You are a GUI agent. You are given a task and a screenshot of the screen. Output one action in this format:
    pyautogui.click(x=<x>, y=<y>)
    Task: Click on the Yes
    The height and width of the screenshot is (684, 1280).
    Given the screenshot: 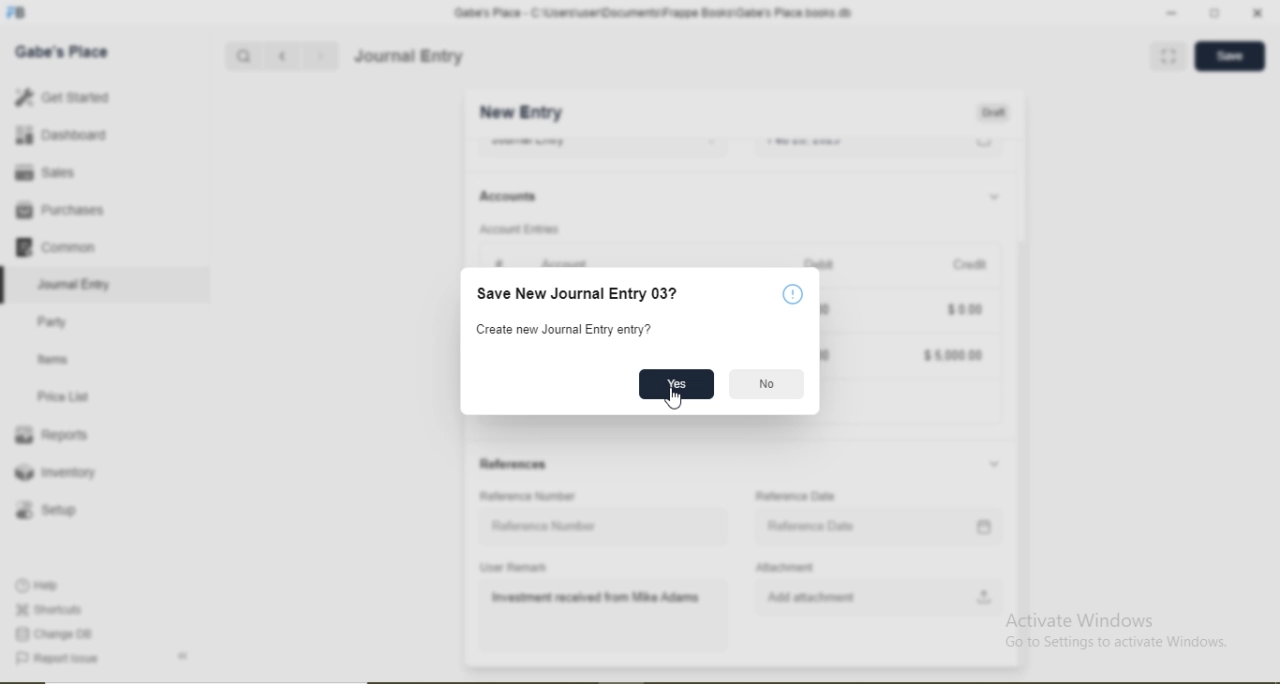 What is the action you would take?
    pyautogui.click(x=675, y=383)
    